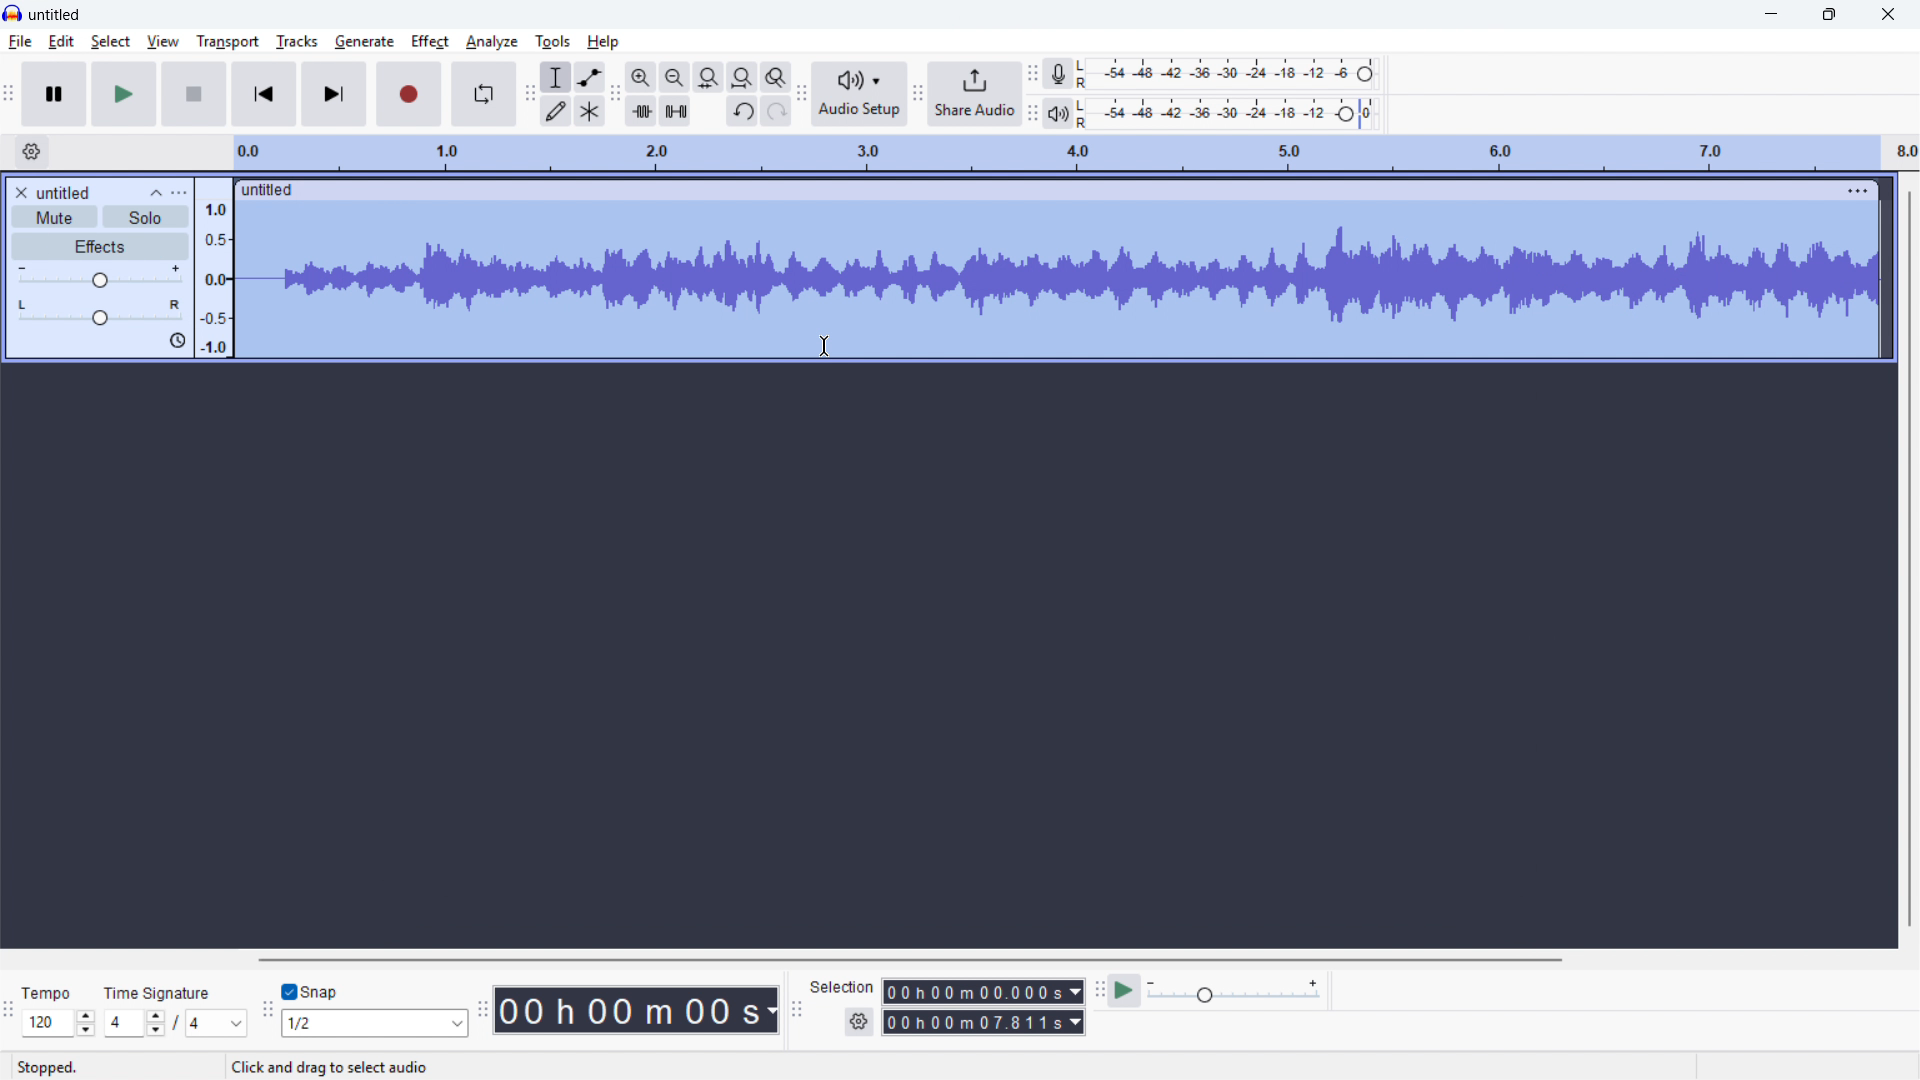 The height and width of the screenshot is (1080, 1920). Describe the element at coordinates (177, 1023) in the screenshot. I see `set Time signature` at that location.